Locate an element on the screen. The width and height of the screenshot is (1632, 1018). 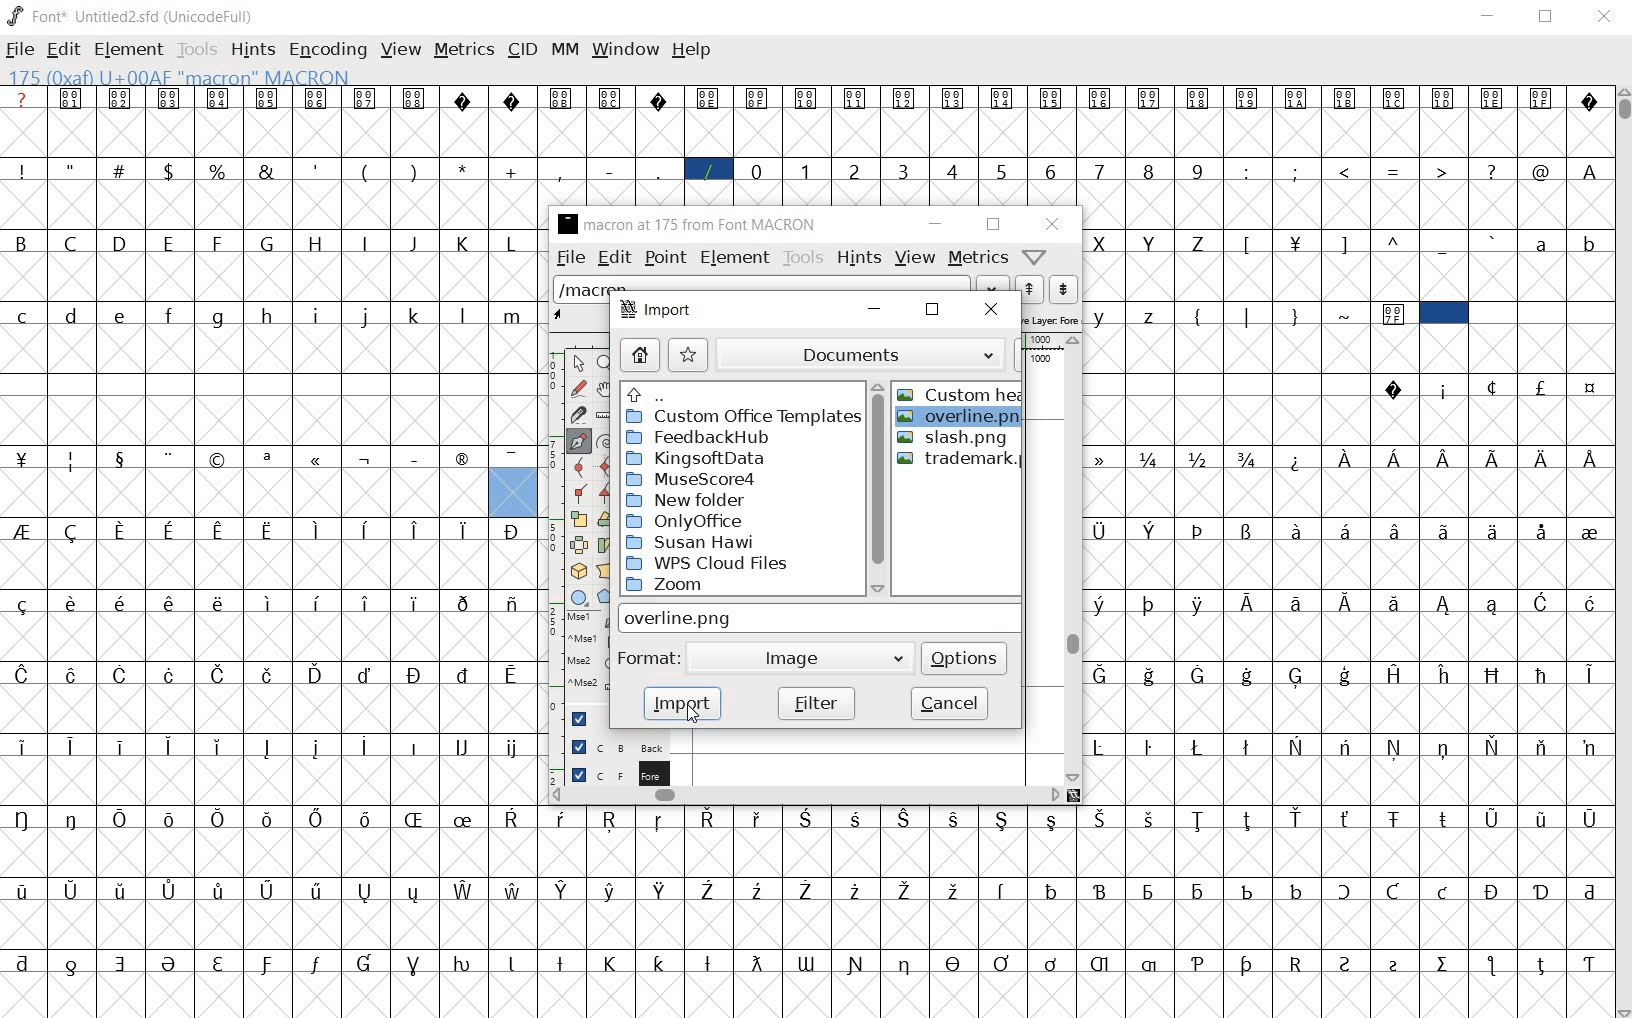
Symbol is located at coordinates (321, 818).